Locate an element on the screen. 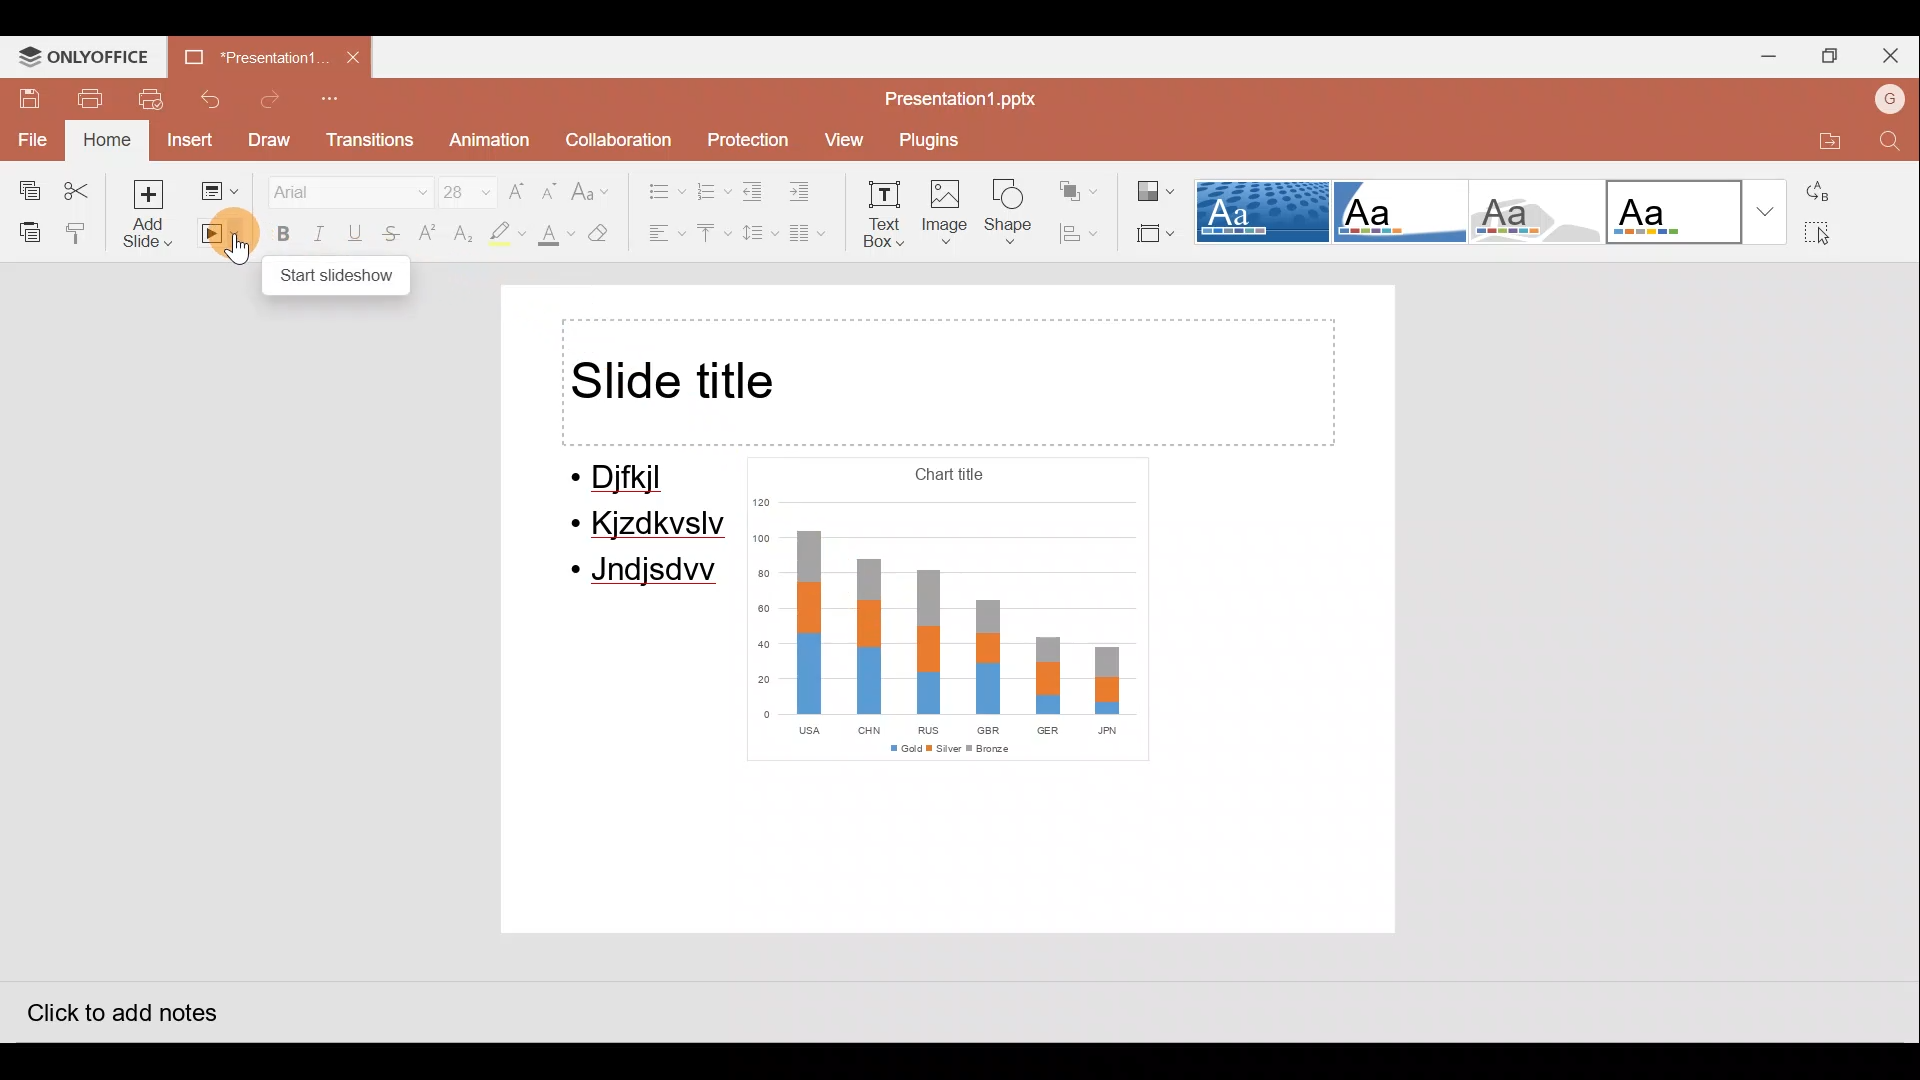 The height and width of the screenshot is (1080, 1920). Numbering is located at coordinates (710, 188).